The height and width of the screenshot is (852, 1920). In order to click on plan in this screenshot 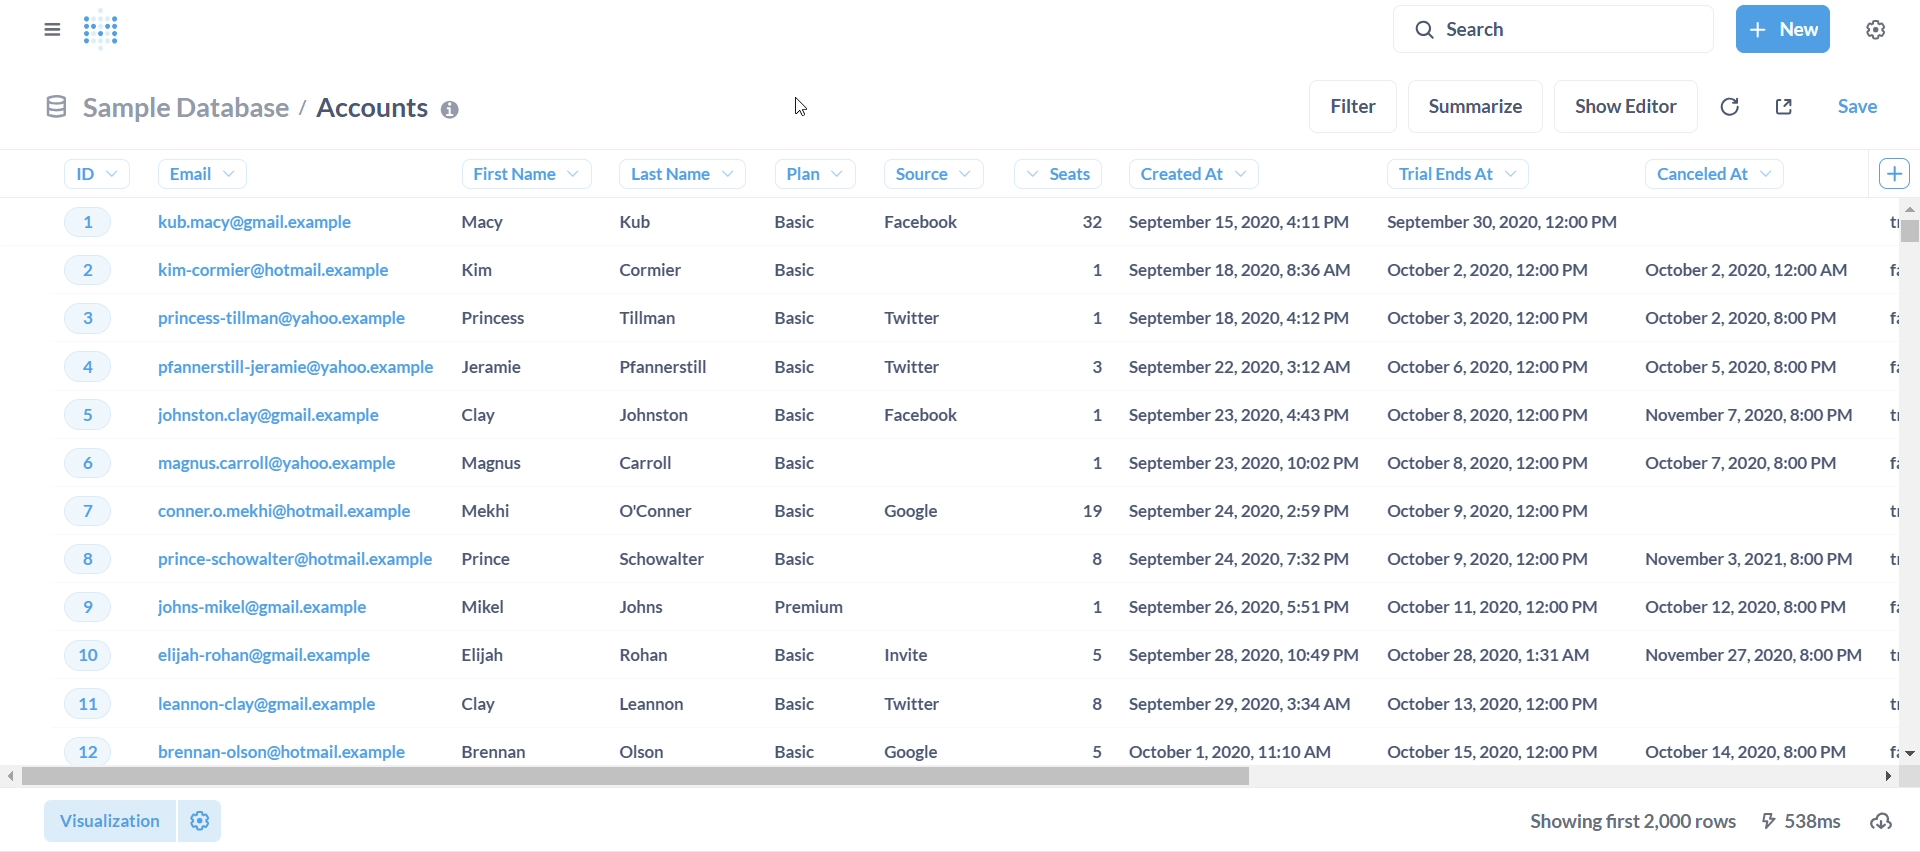, I will do `click(807, 457)`.